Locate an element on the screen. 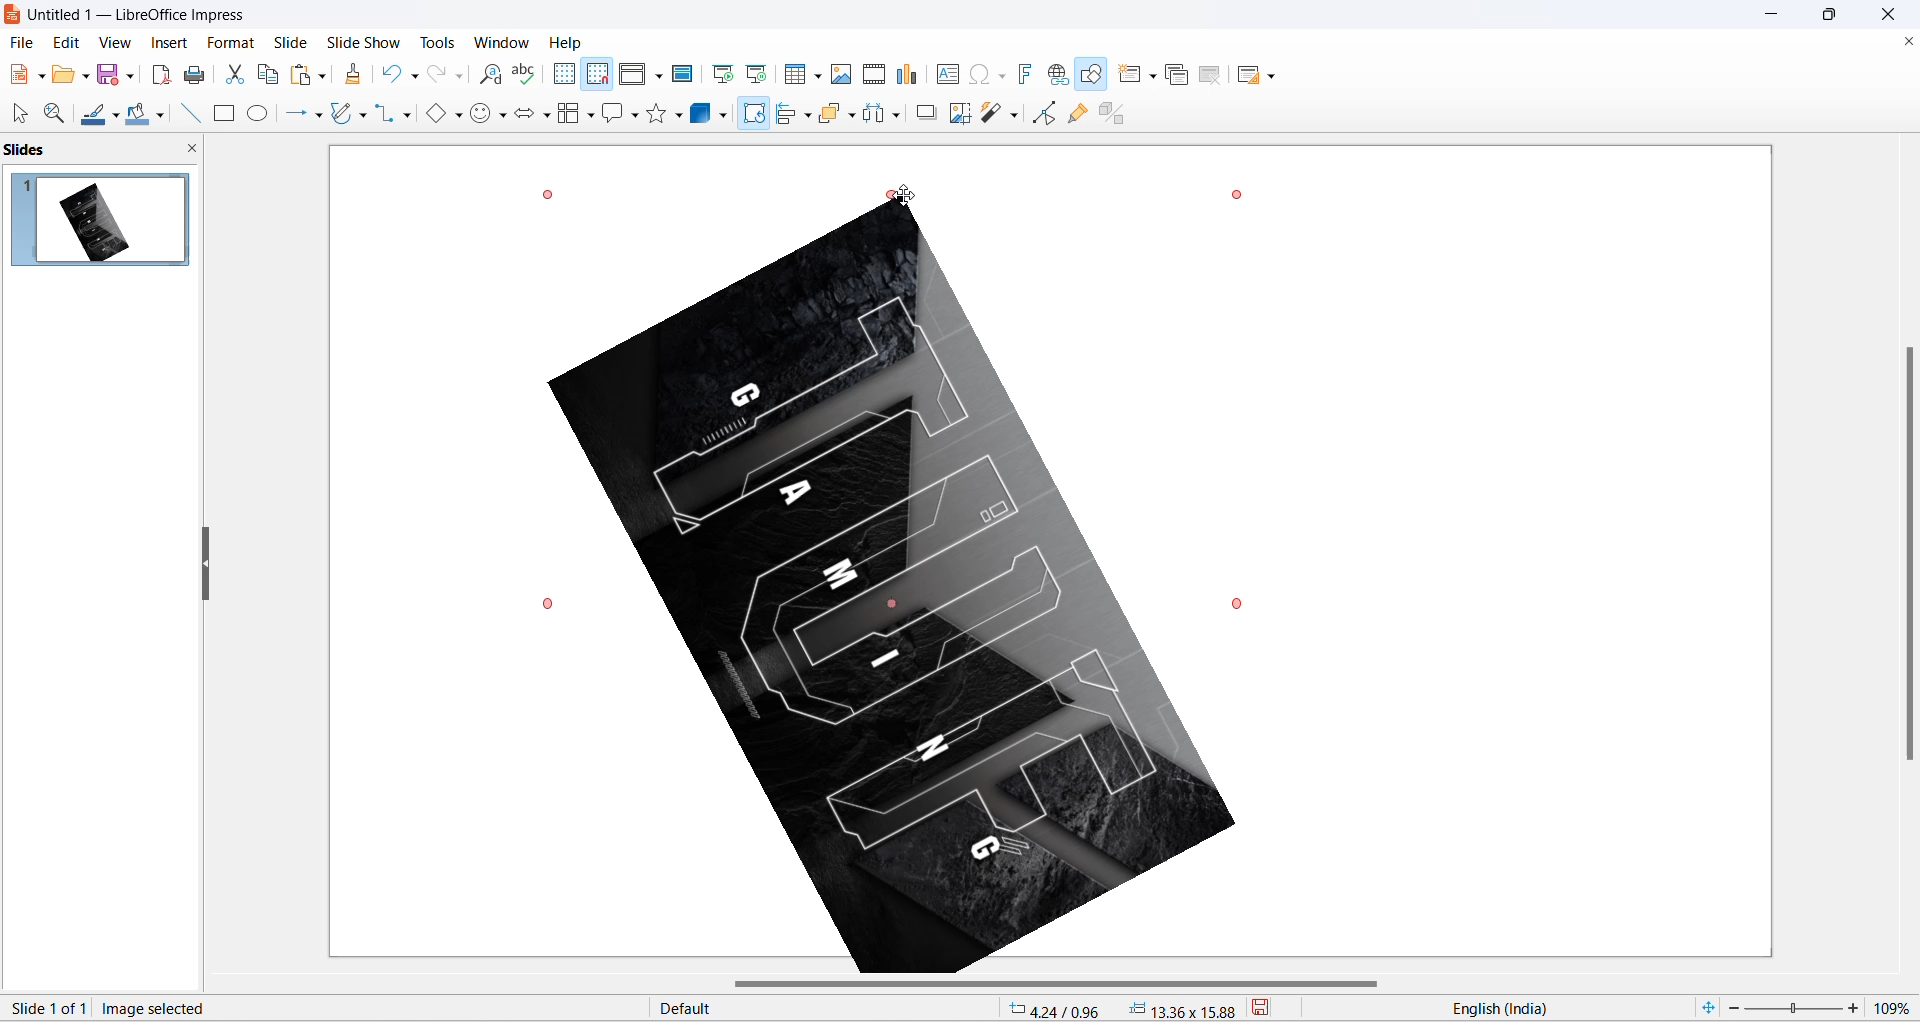 This screenshot has height=1022, width=1920. connectors options is located at coordinates (404, 114).